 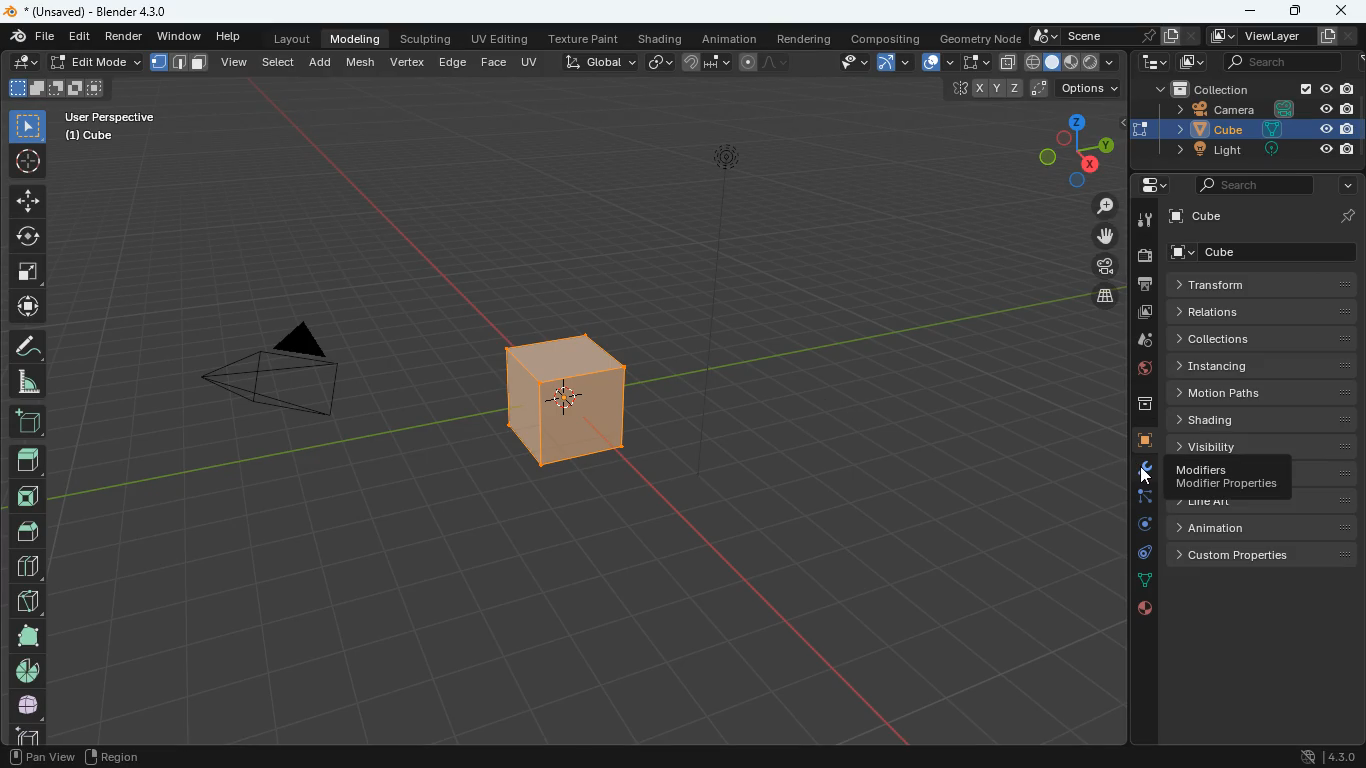 I want to click on size, so click(x=55, y=89).